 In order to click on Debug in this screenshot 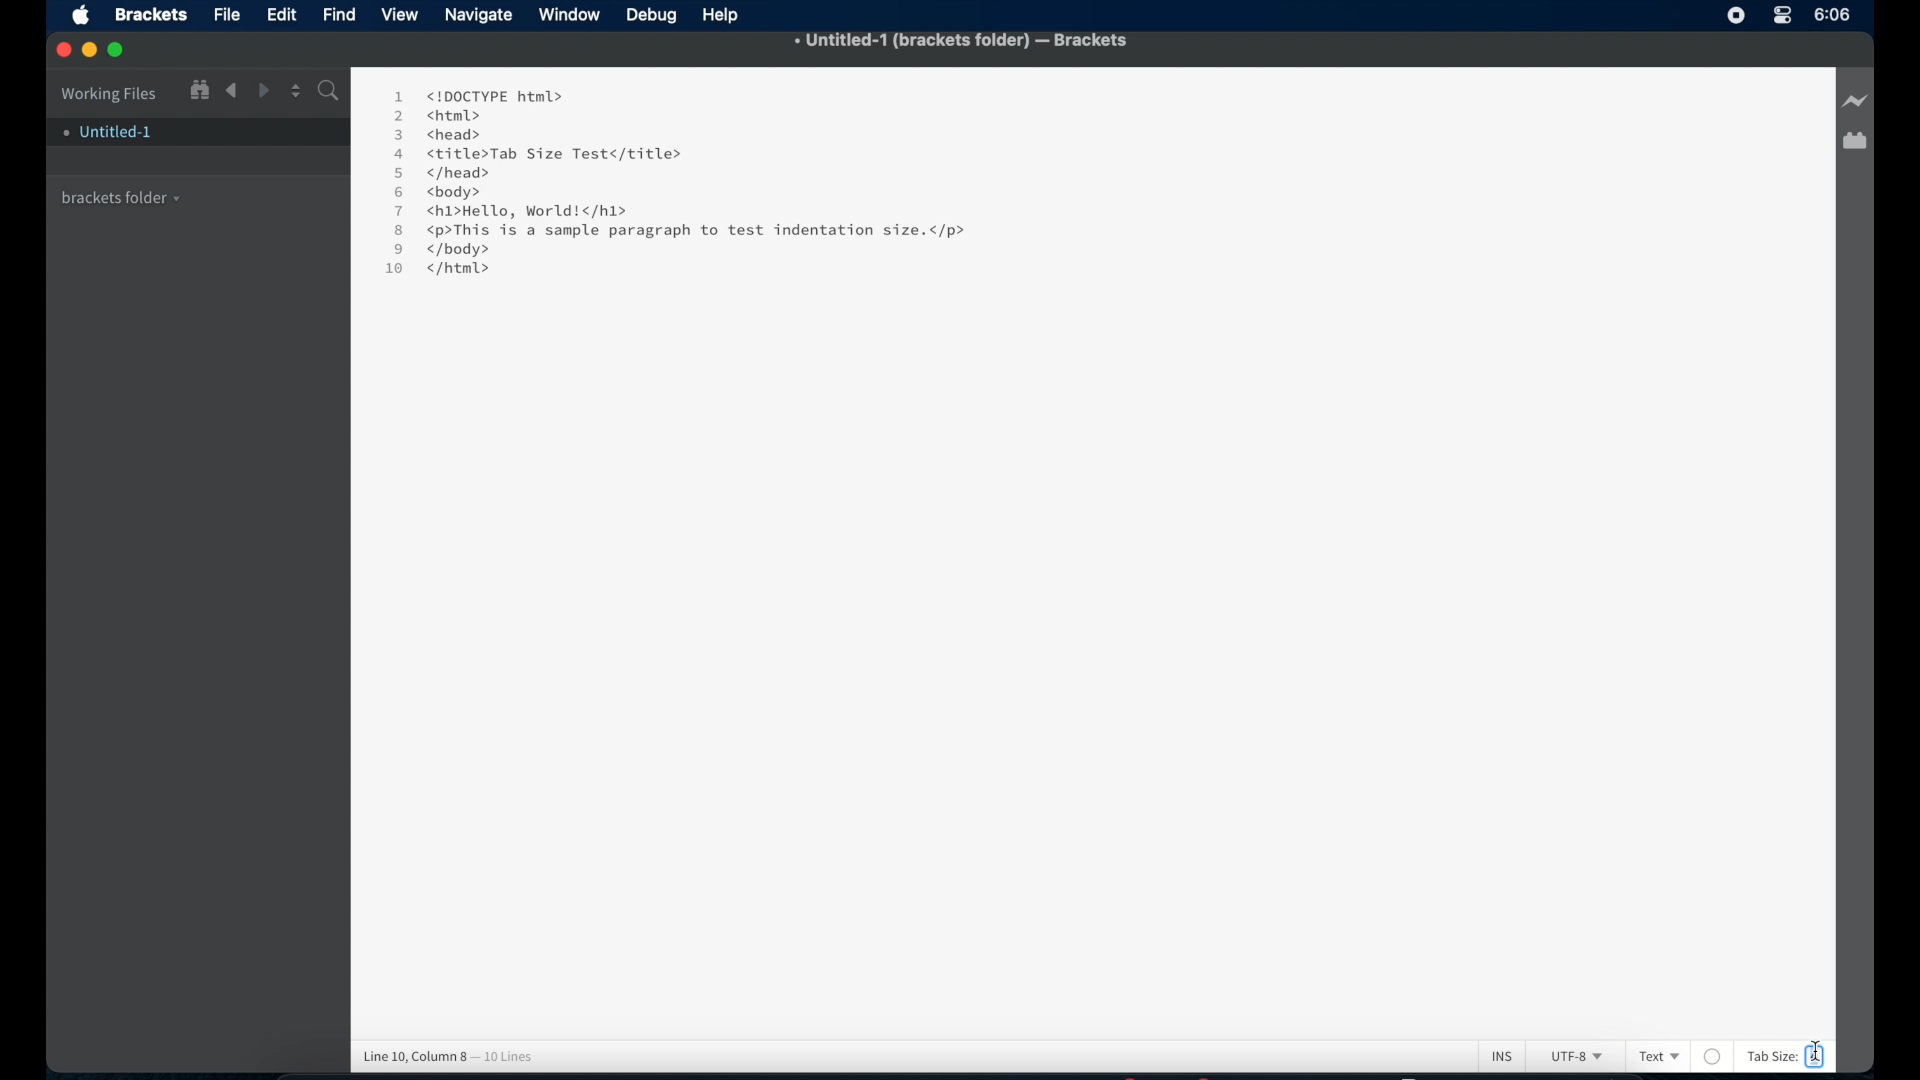, I will do `click(654, 16)`.